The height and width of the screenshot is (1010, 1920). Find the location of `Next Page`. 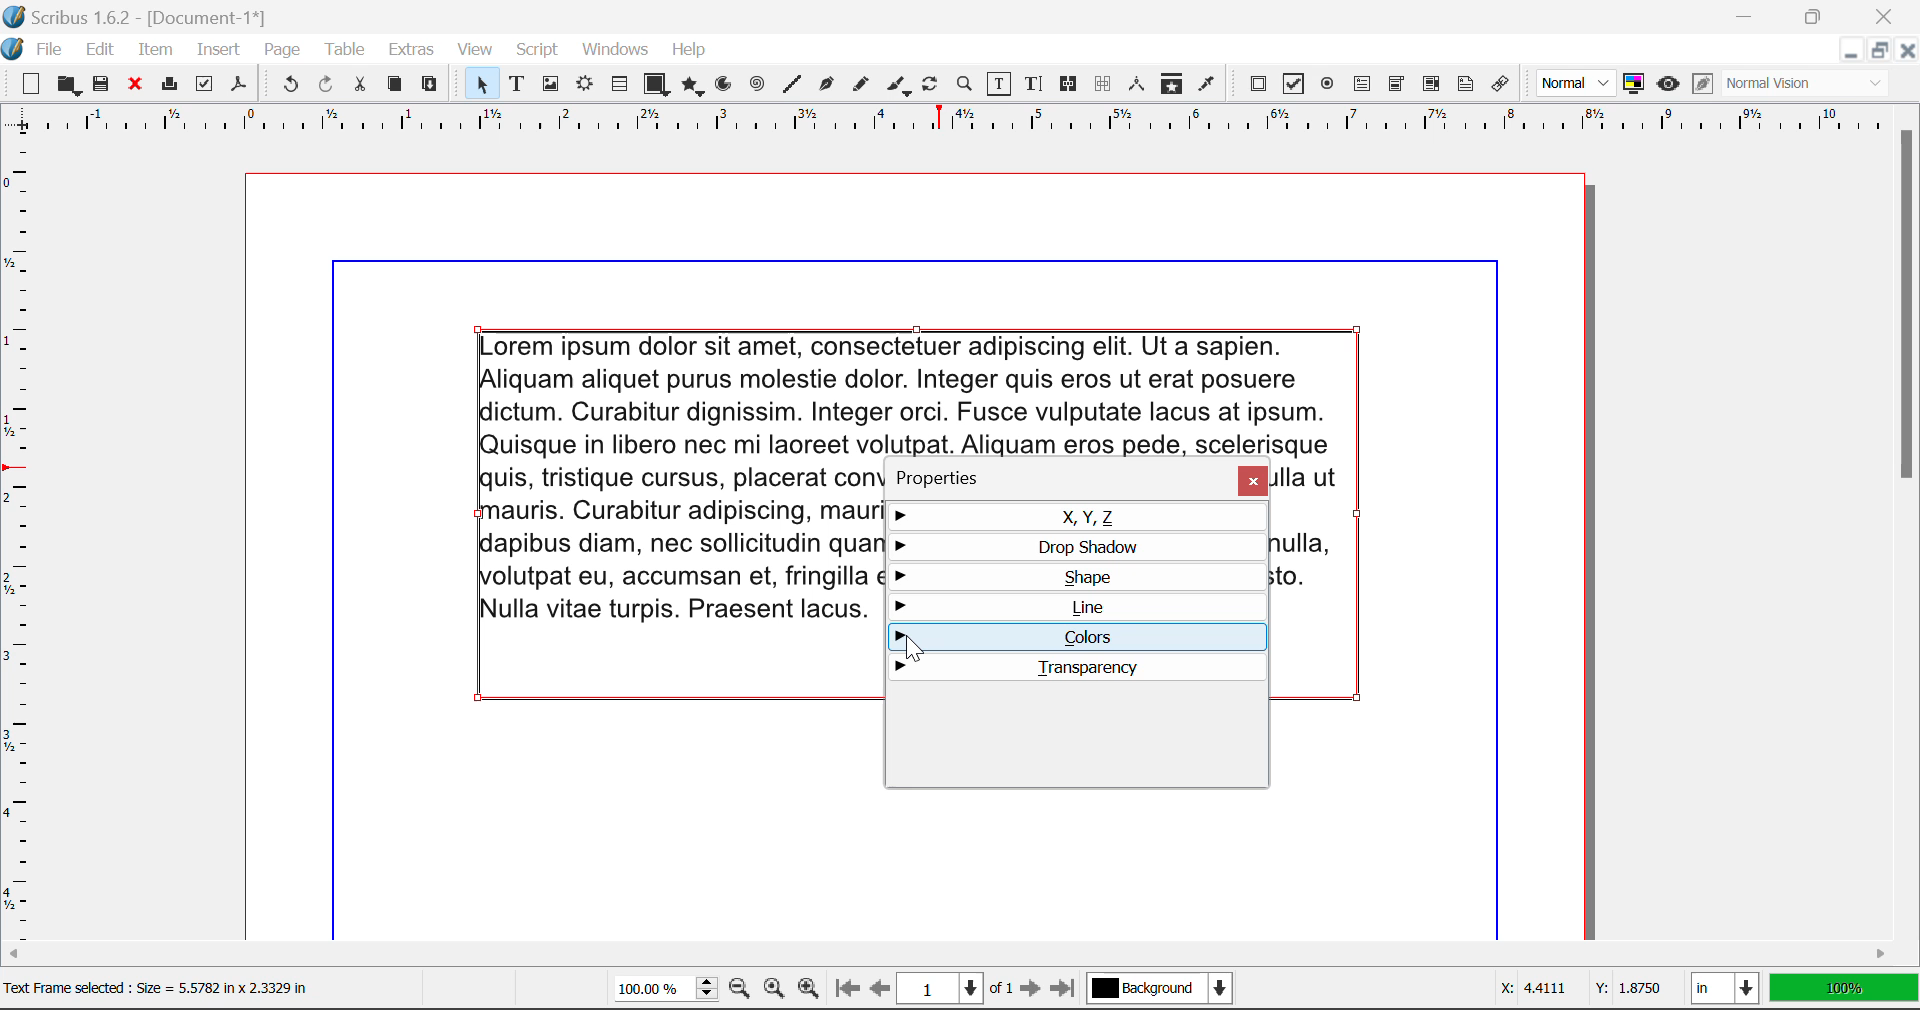

Next Page is located at coordinates (1030, 990).